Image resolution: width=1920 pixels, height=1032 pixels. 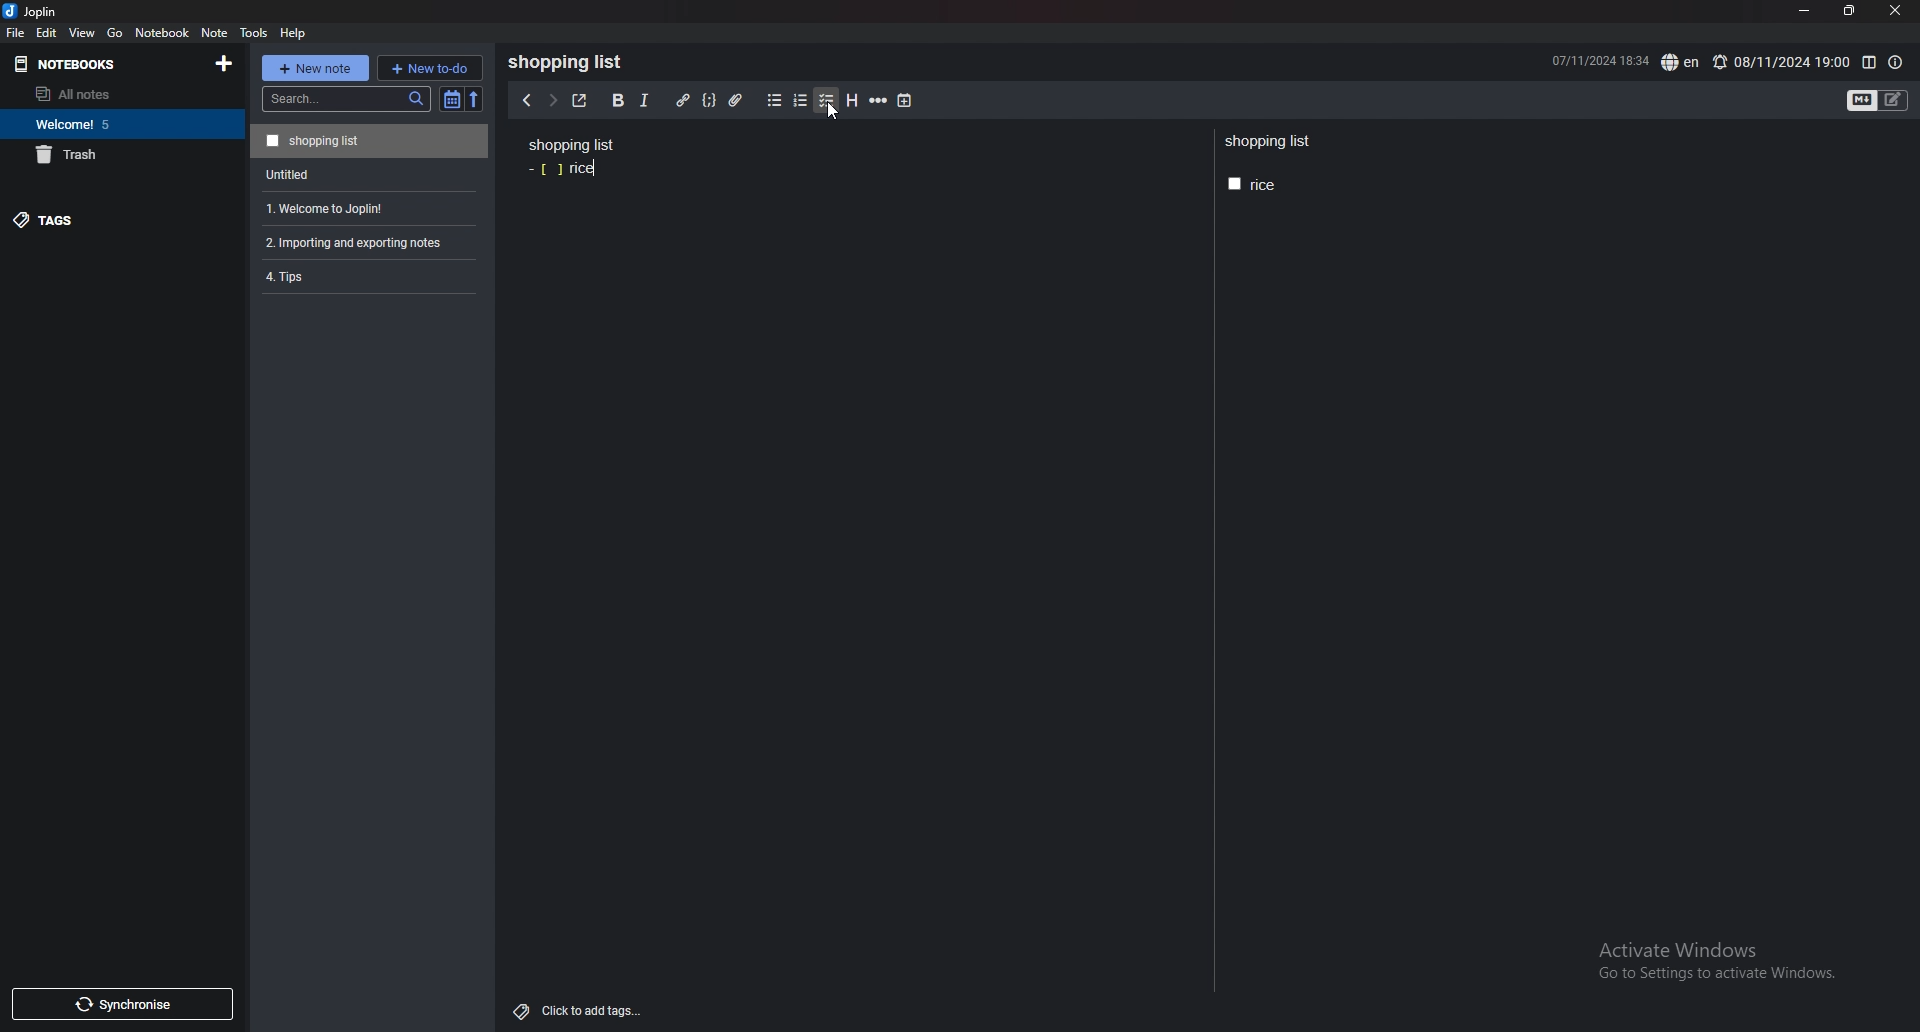 What do you see at coordinates (564, 170) in the screenshot?
I see `rice` at bounding box center [564, 170].